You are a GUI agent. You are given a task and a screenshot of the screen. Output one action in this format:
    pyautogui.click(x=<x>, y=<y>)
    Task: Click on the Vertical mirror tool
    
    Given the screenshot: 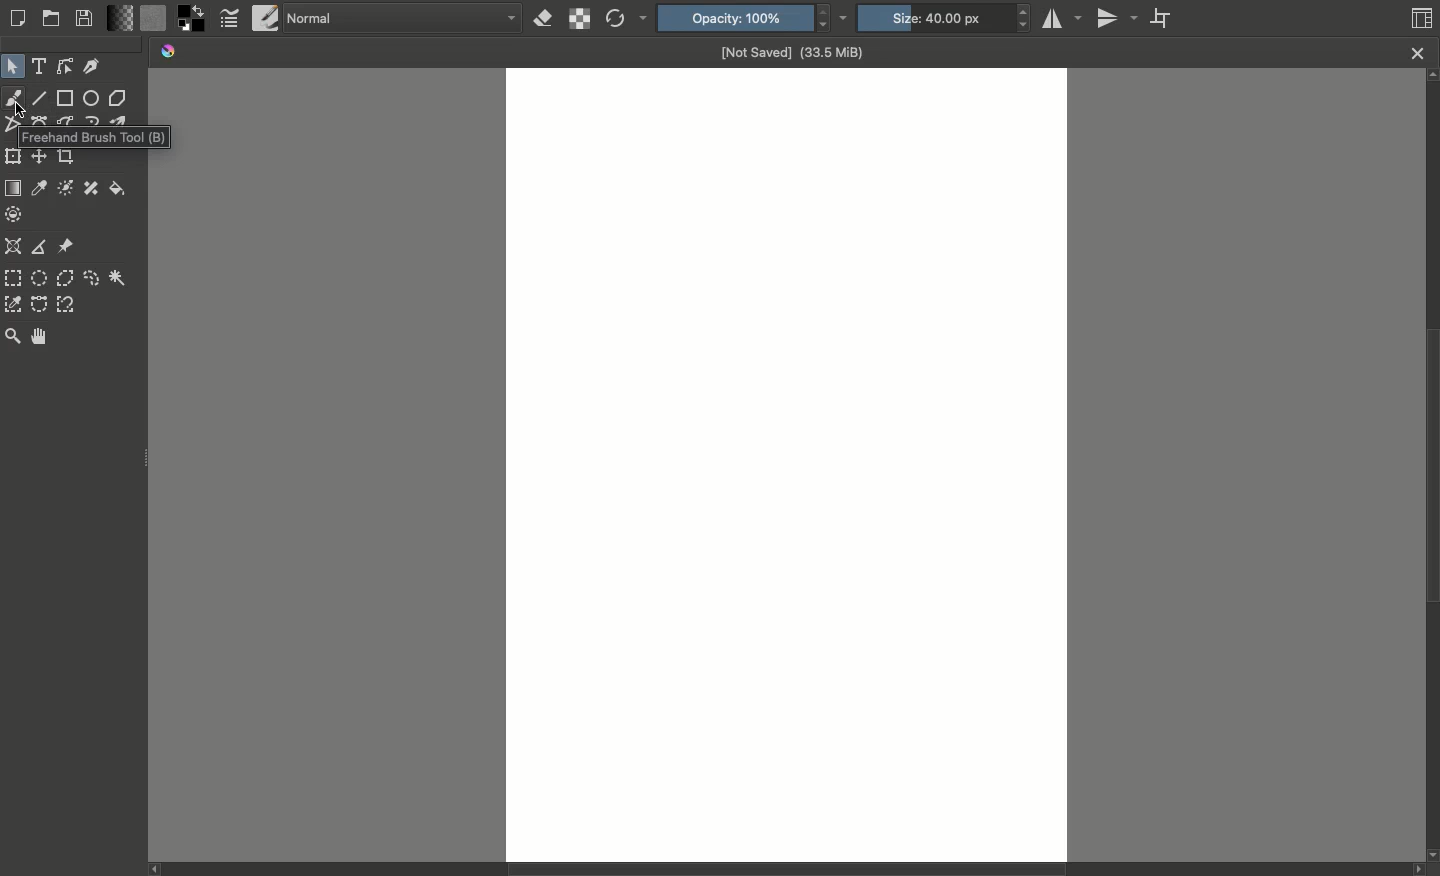 What is the action you would take?
    pyautogui.click(x=1120, y=17)
    